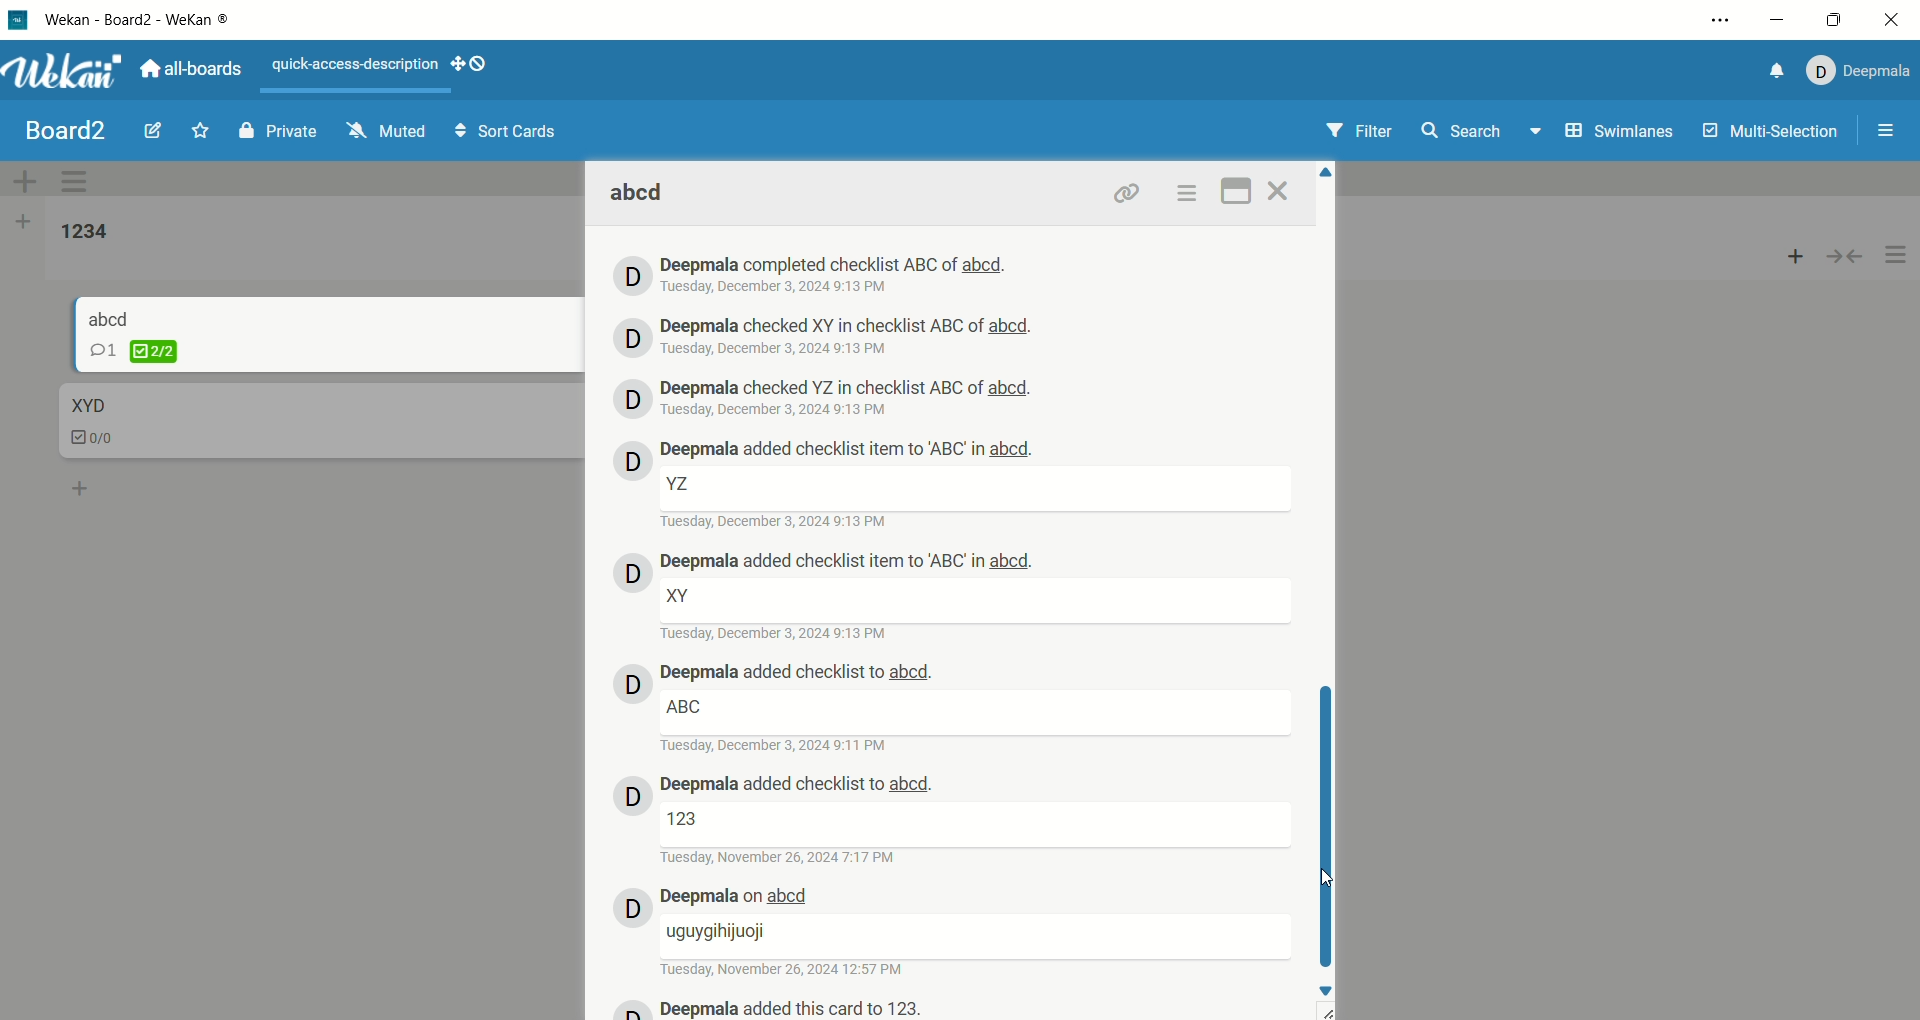 Image resolution: width=1920 pixels, height=1020 pixels. I want to click on date and time, so click(777, 522).